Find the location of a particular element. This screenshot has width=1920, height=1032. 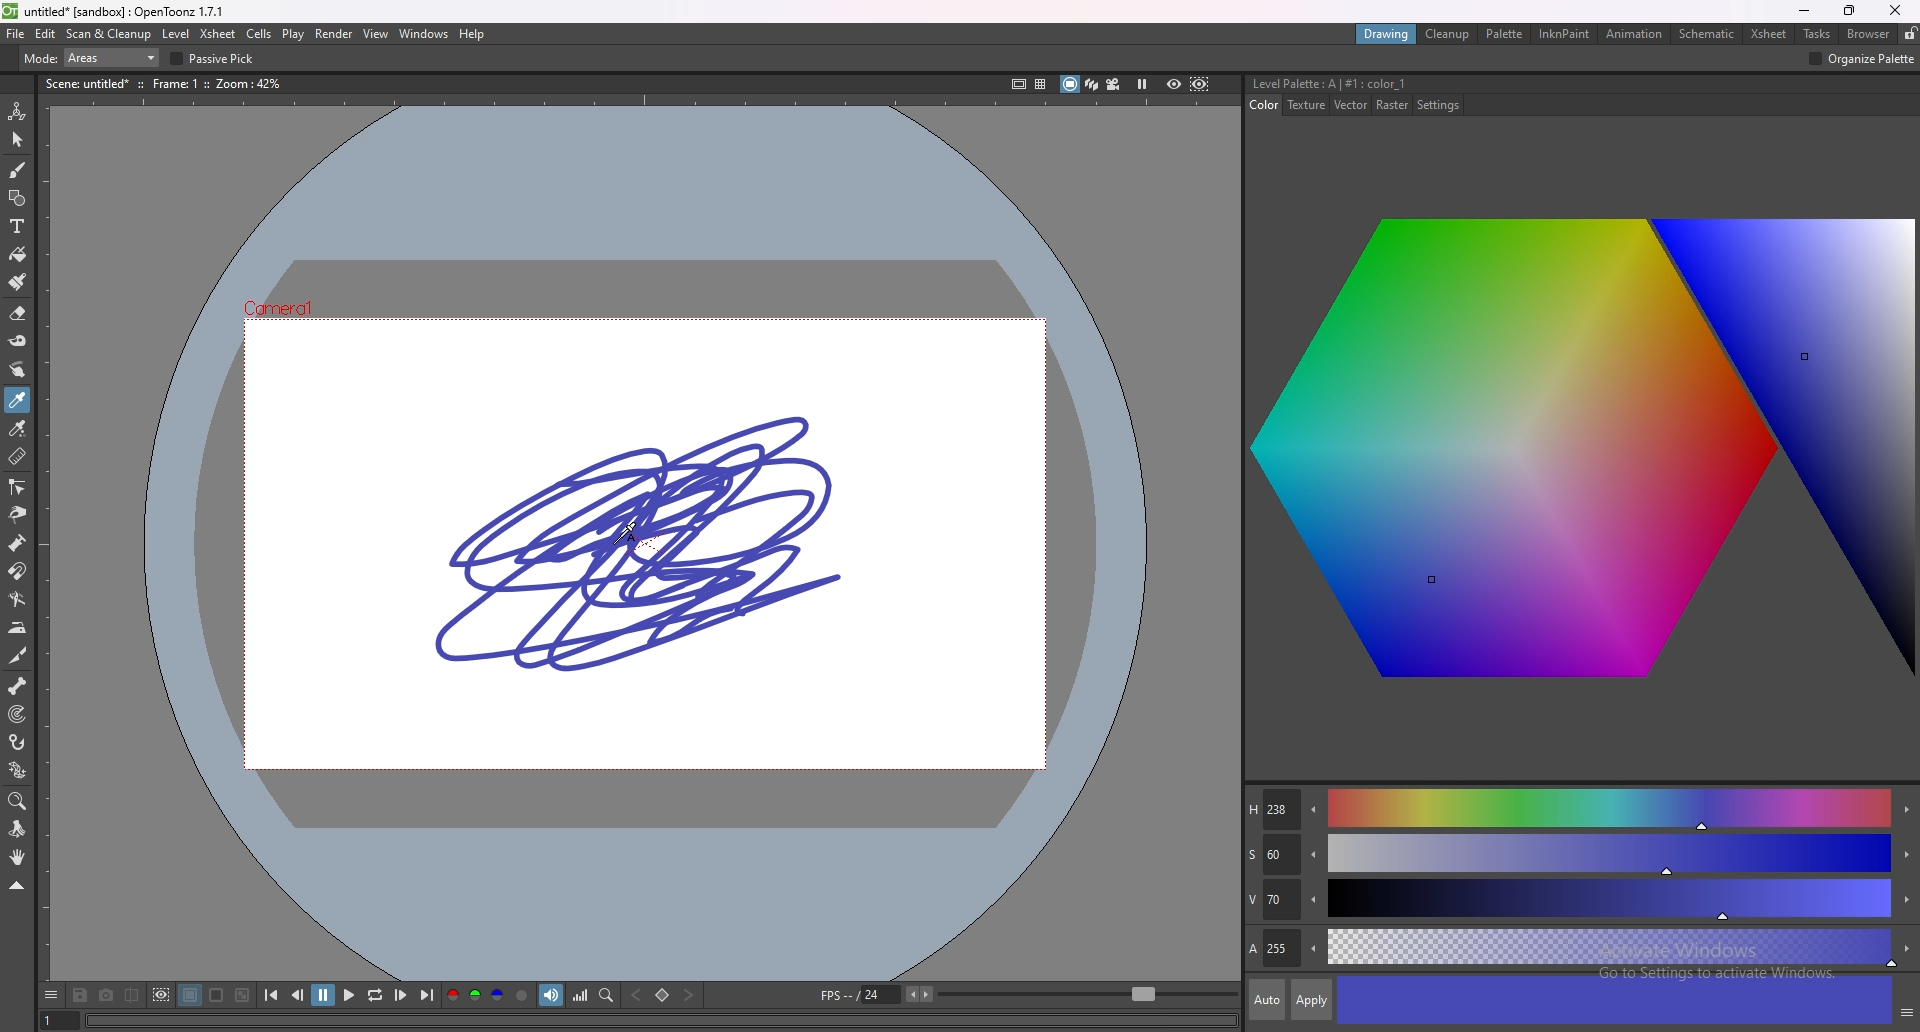

soundtrack is located at coordinates (551, 994).